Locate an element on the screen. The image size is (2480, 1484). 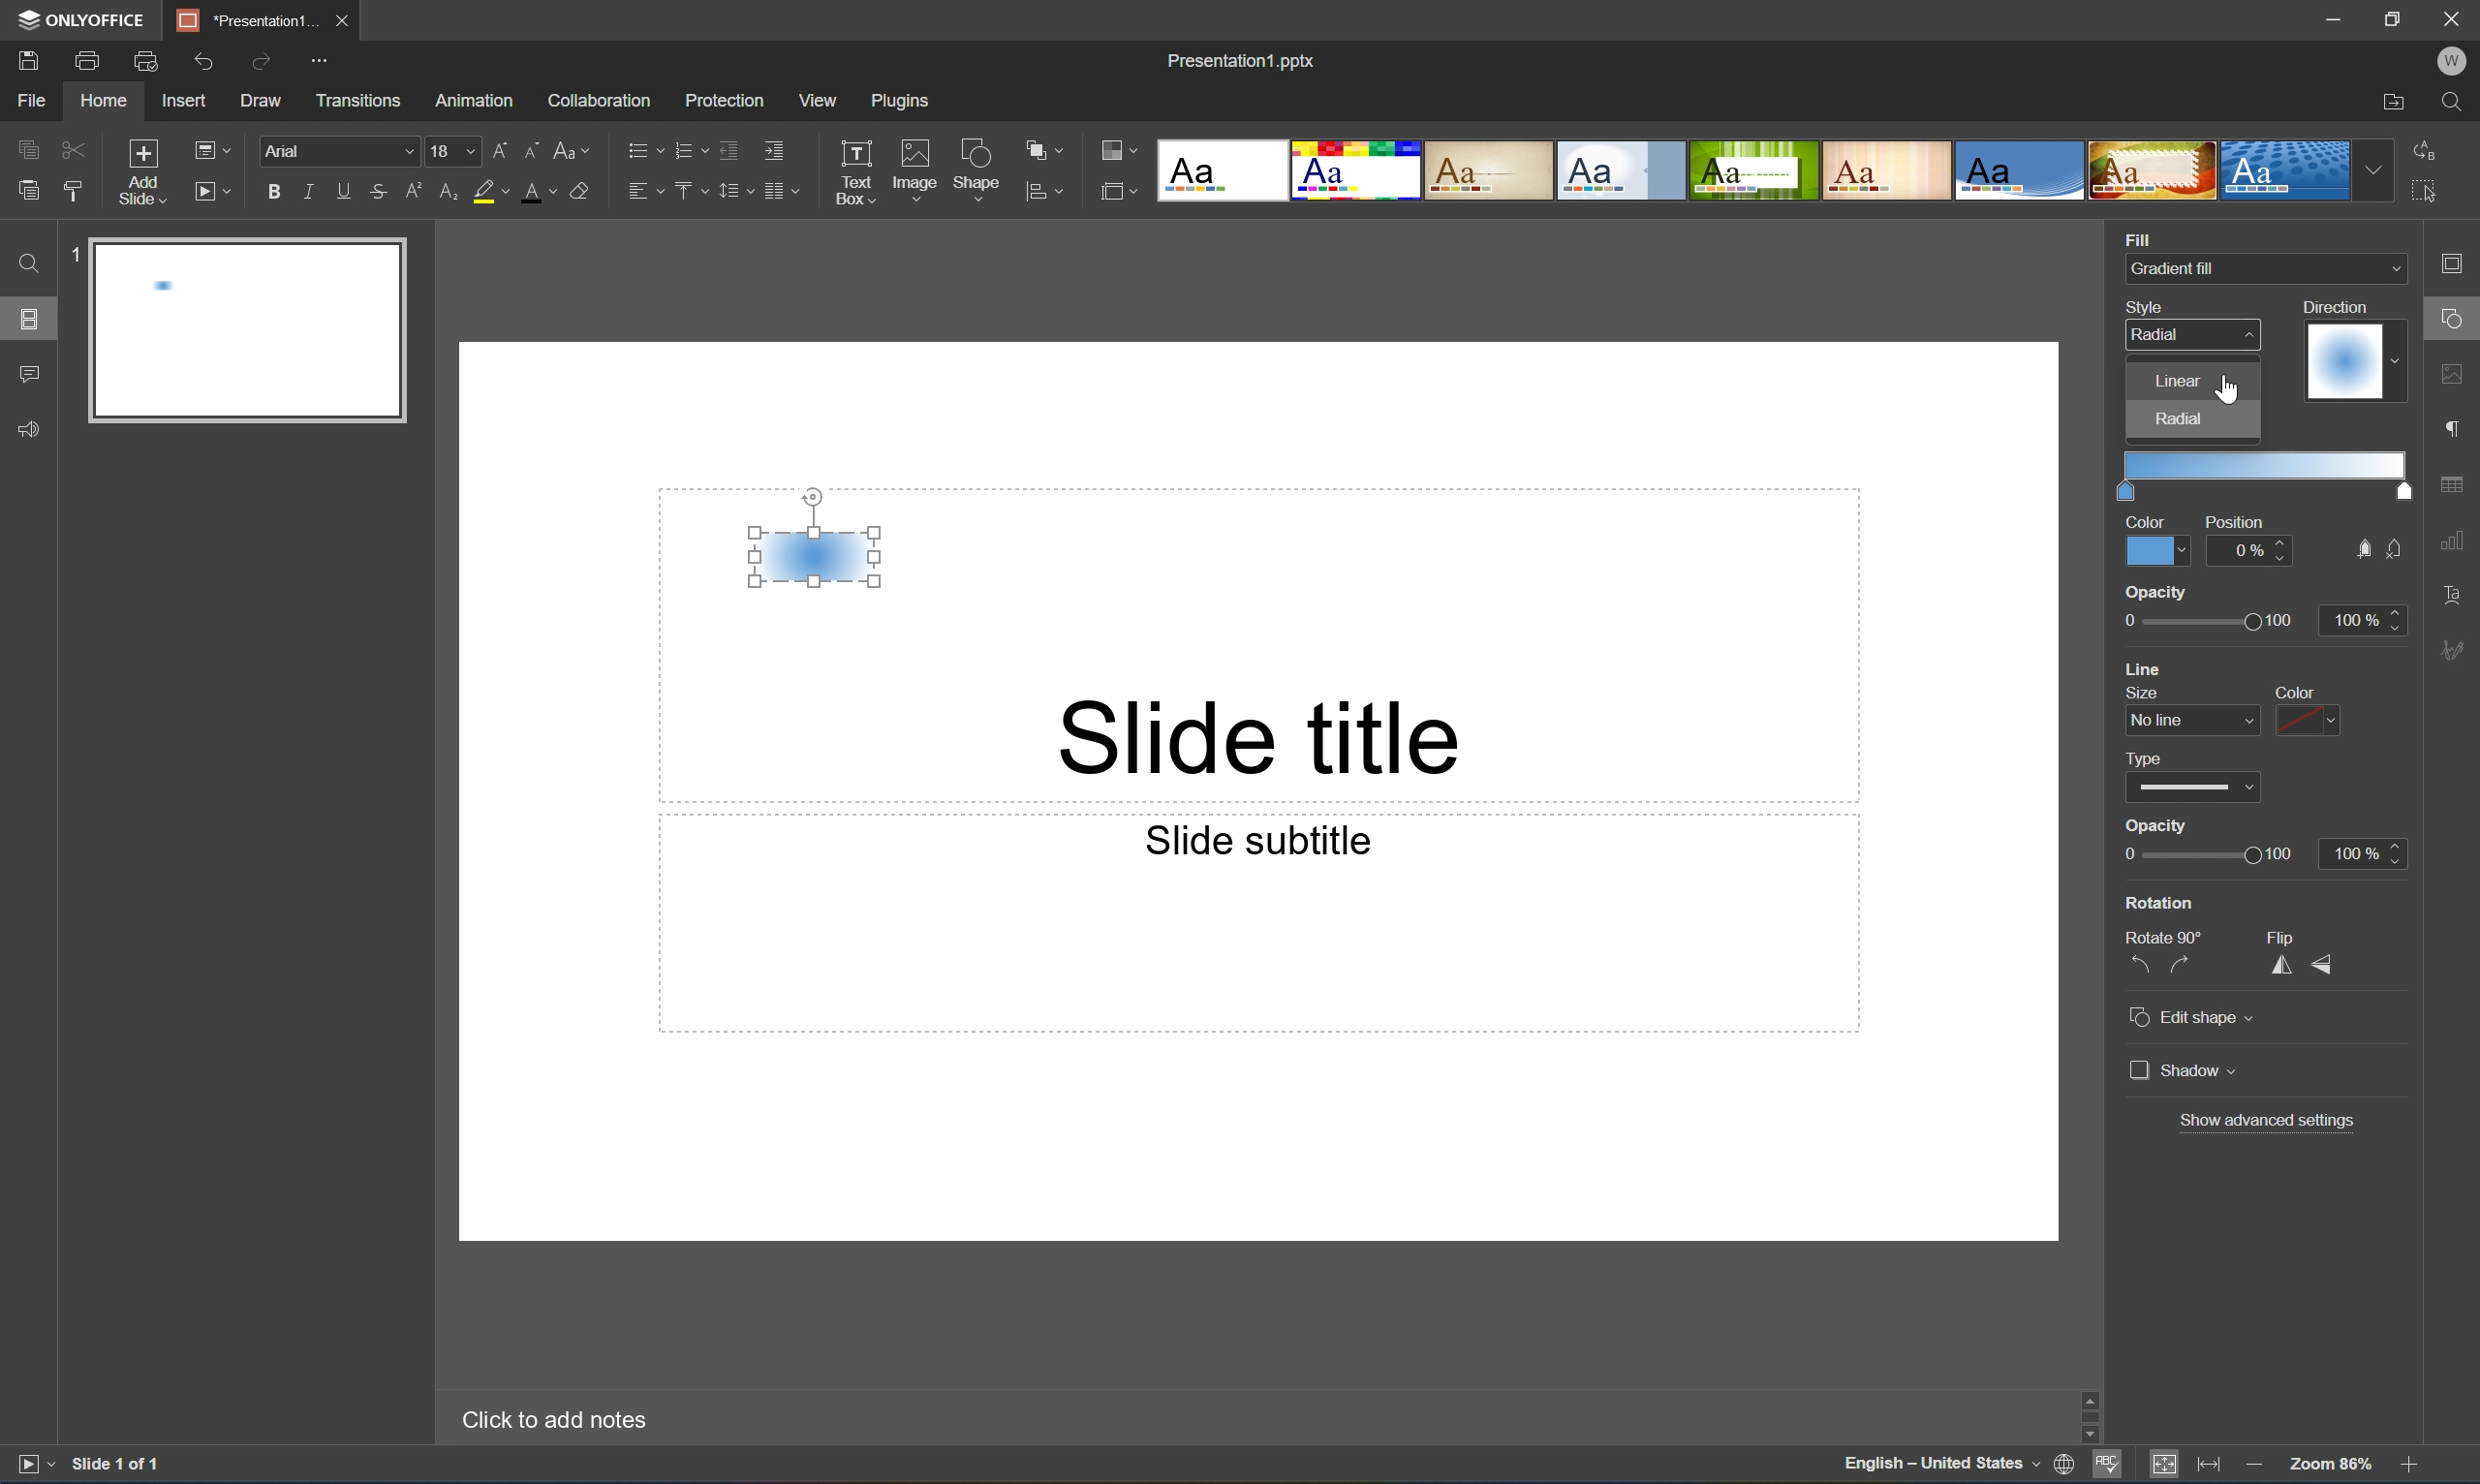
Shape is located at coordinates (978, 174).